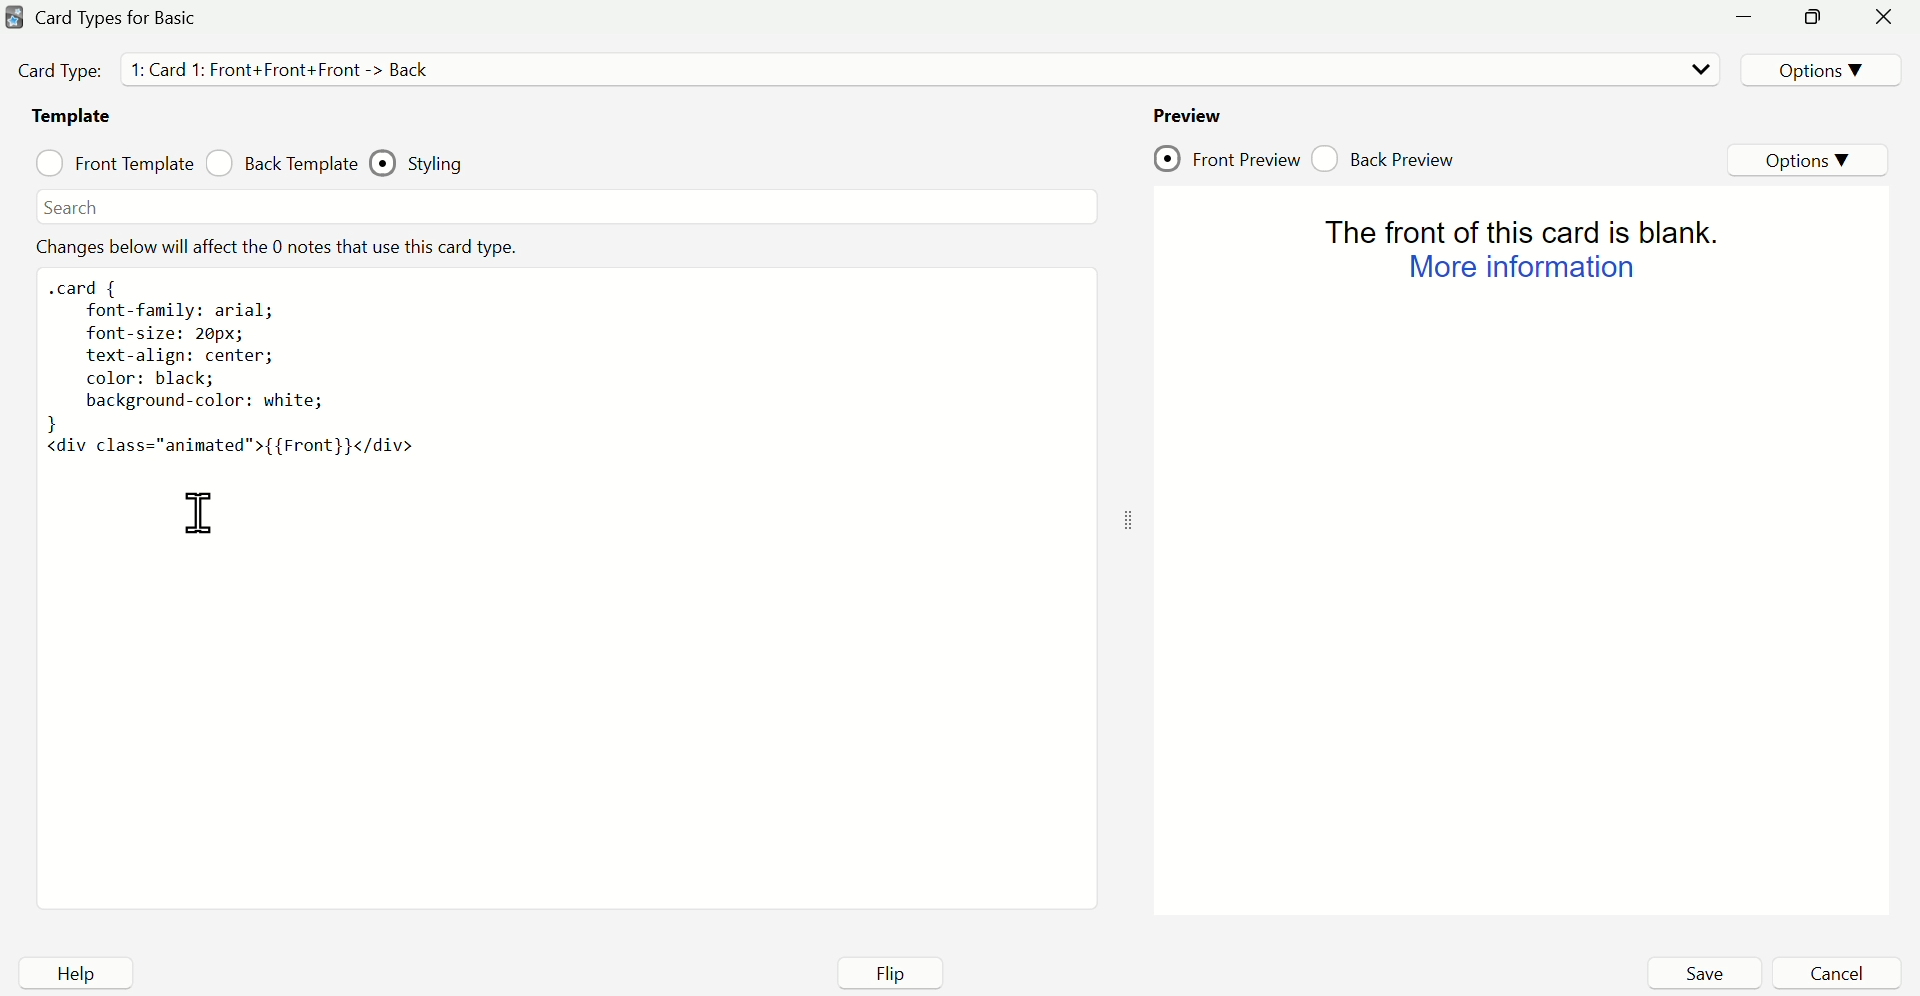 The width and height of the screenshot is (1920, 996). I want to click on Back Template, so click(281, 166).